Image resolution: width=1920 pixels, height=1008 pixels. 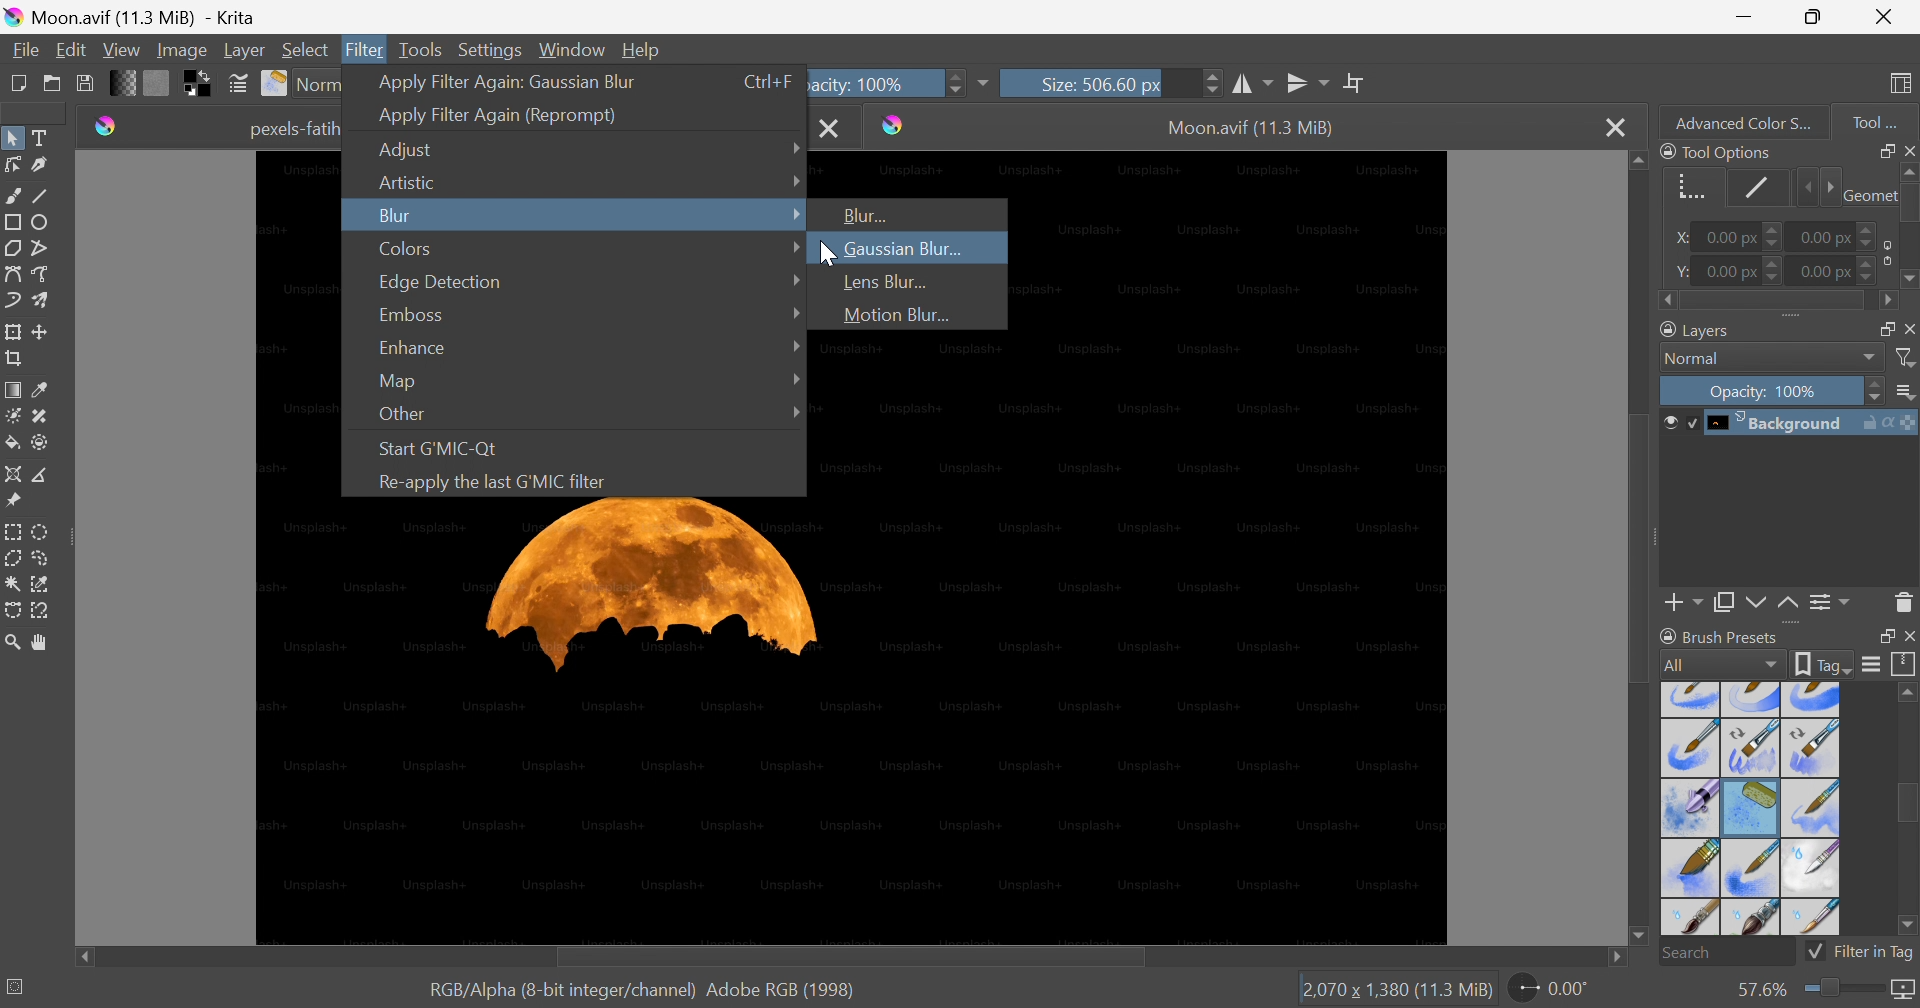 I want to click on Drop Down, so click(x=792, y=346).